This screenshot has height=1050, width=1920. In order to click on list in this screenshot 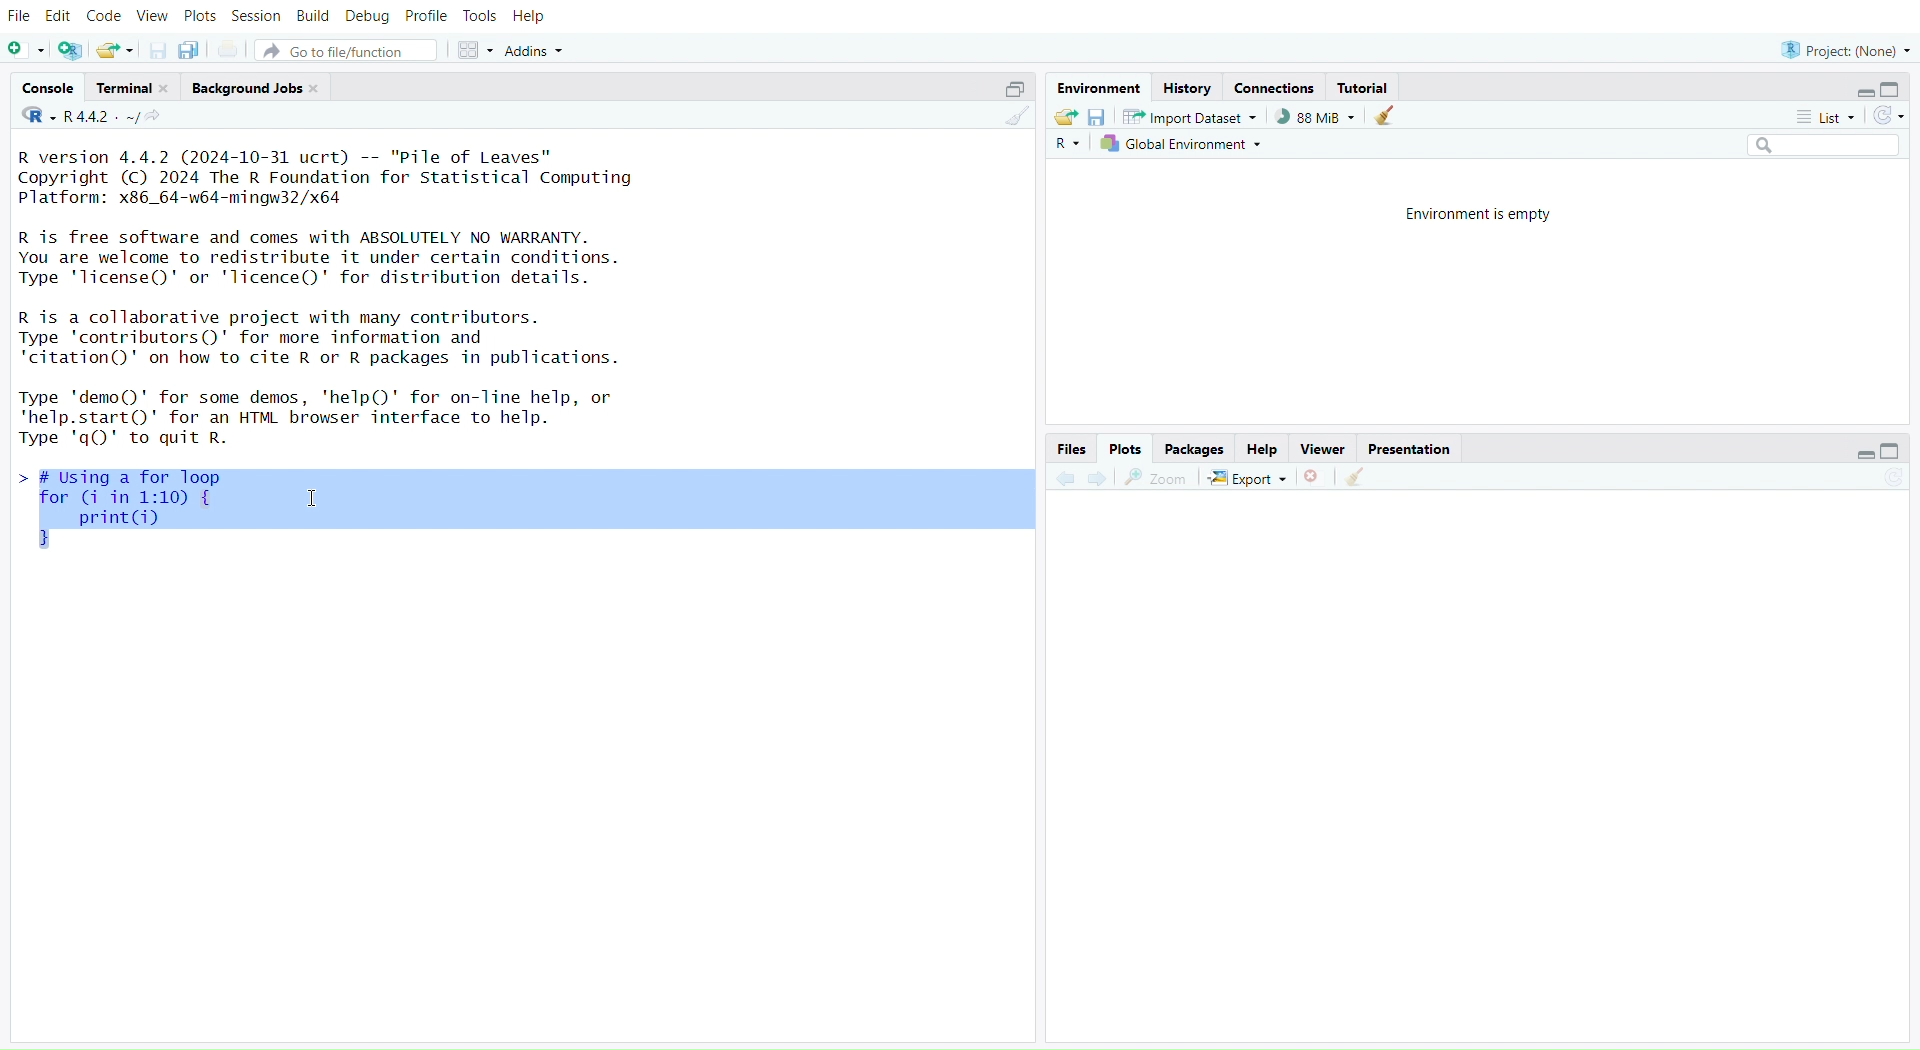, I will do `click(1816, 117)`.